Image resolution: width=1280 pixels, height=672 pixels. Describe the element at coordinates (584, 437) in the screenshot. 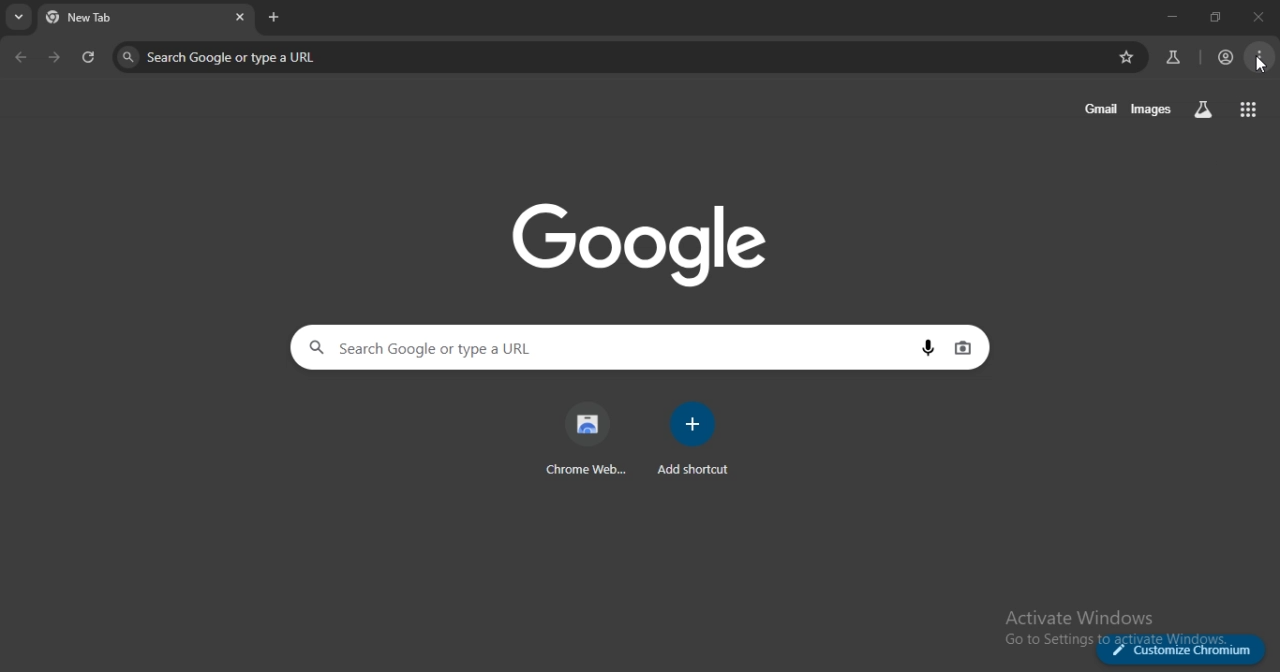

I see `chrome web store` at that location.